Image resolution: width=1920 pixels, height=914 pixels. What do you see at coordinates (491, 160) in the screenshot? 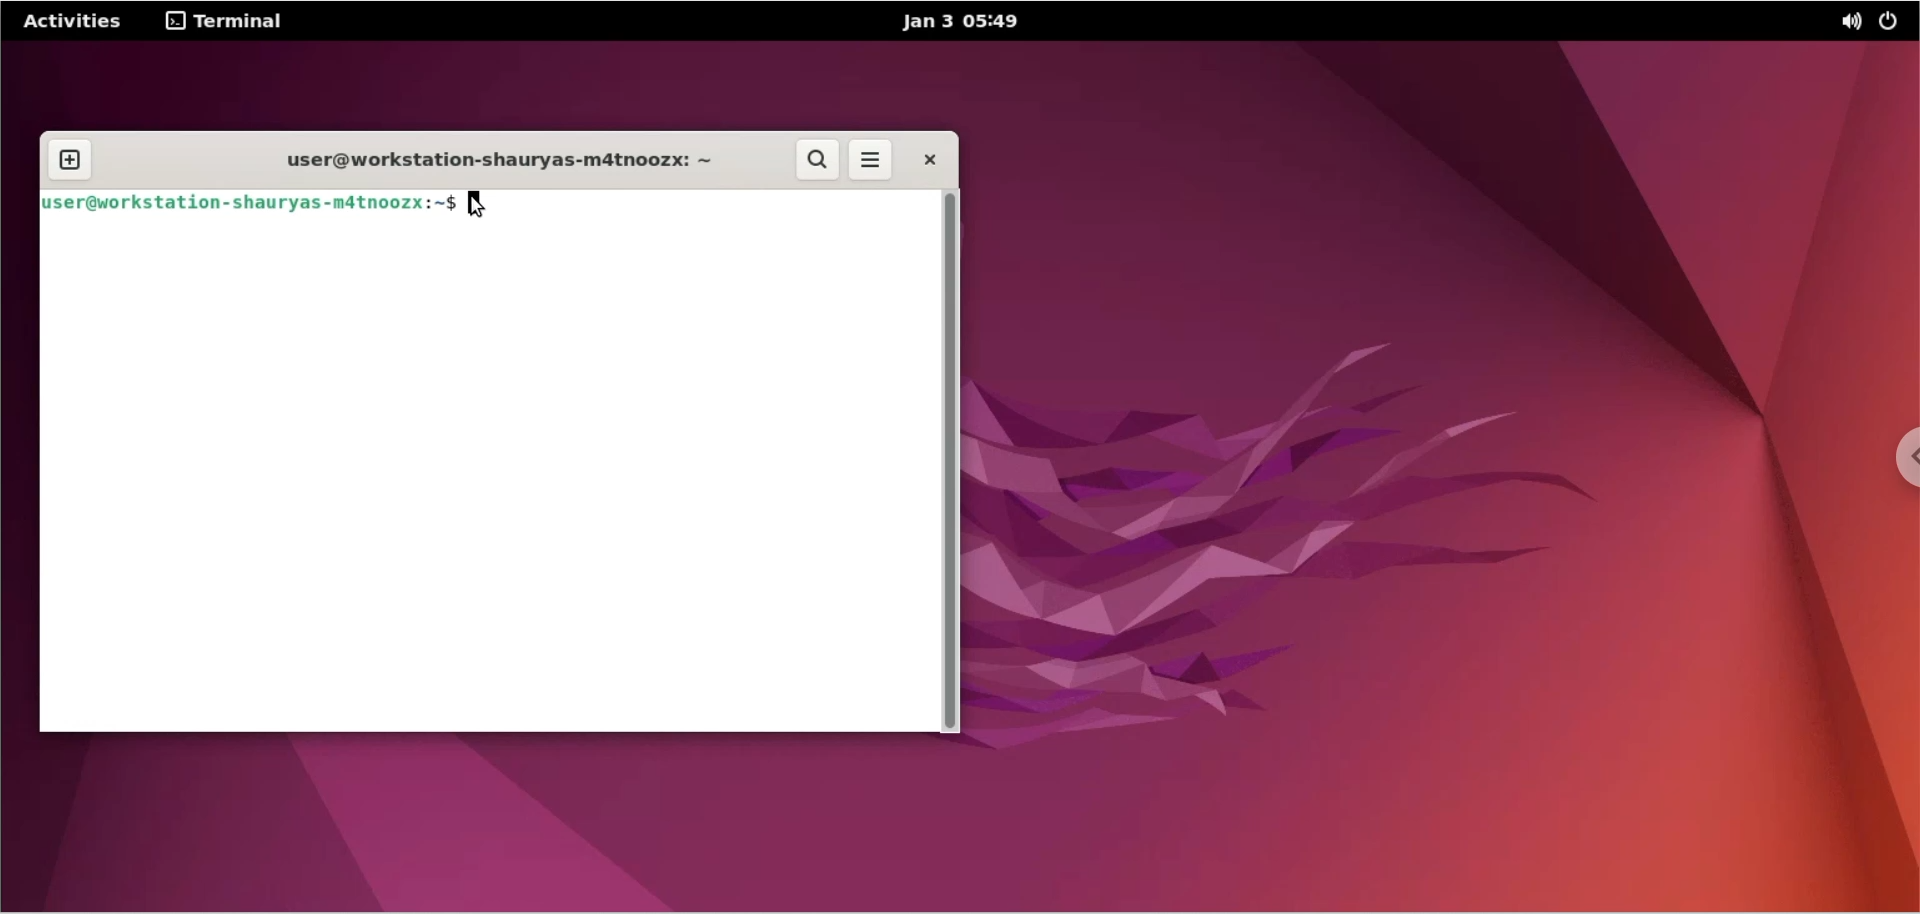
I see `workstation name` at bounding box center [491, 160].